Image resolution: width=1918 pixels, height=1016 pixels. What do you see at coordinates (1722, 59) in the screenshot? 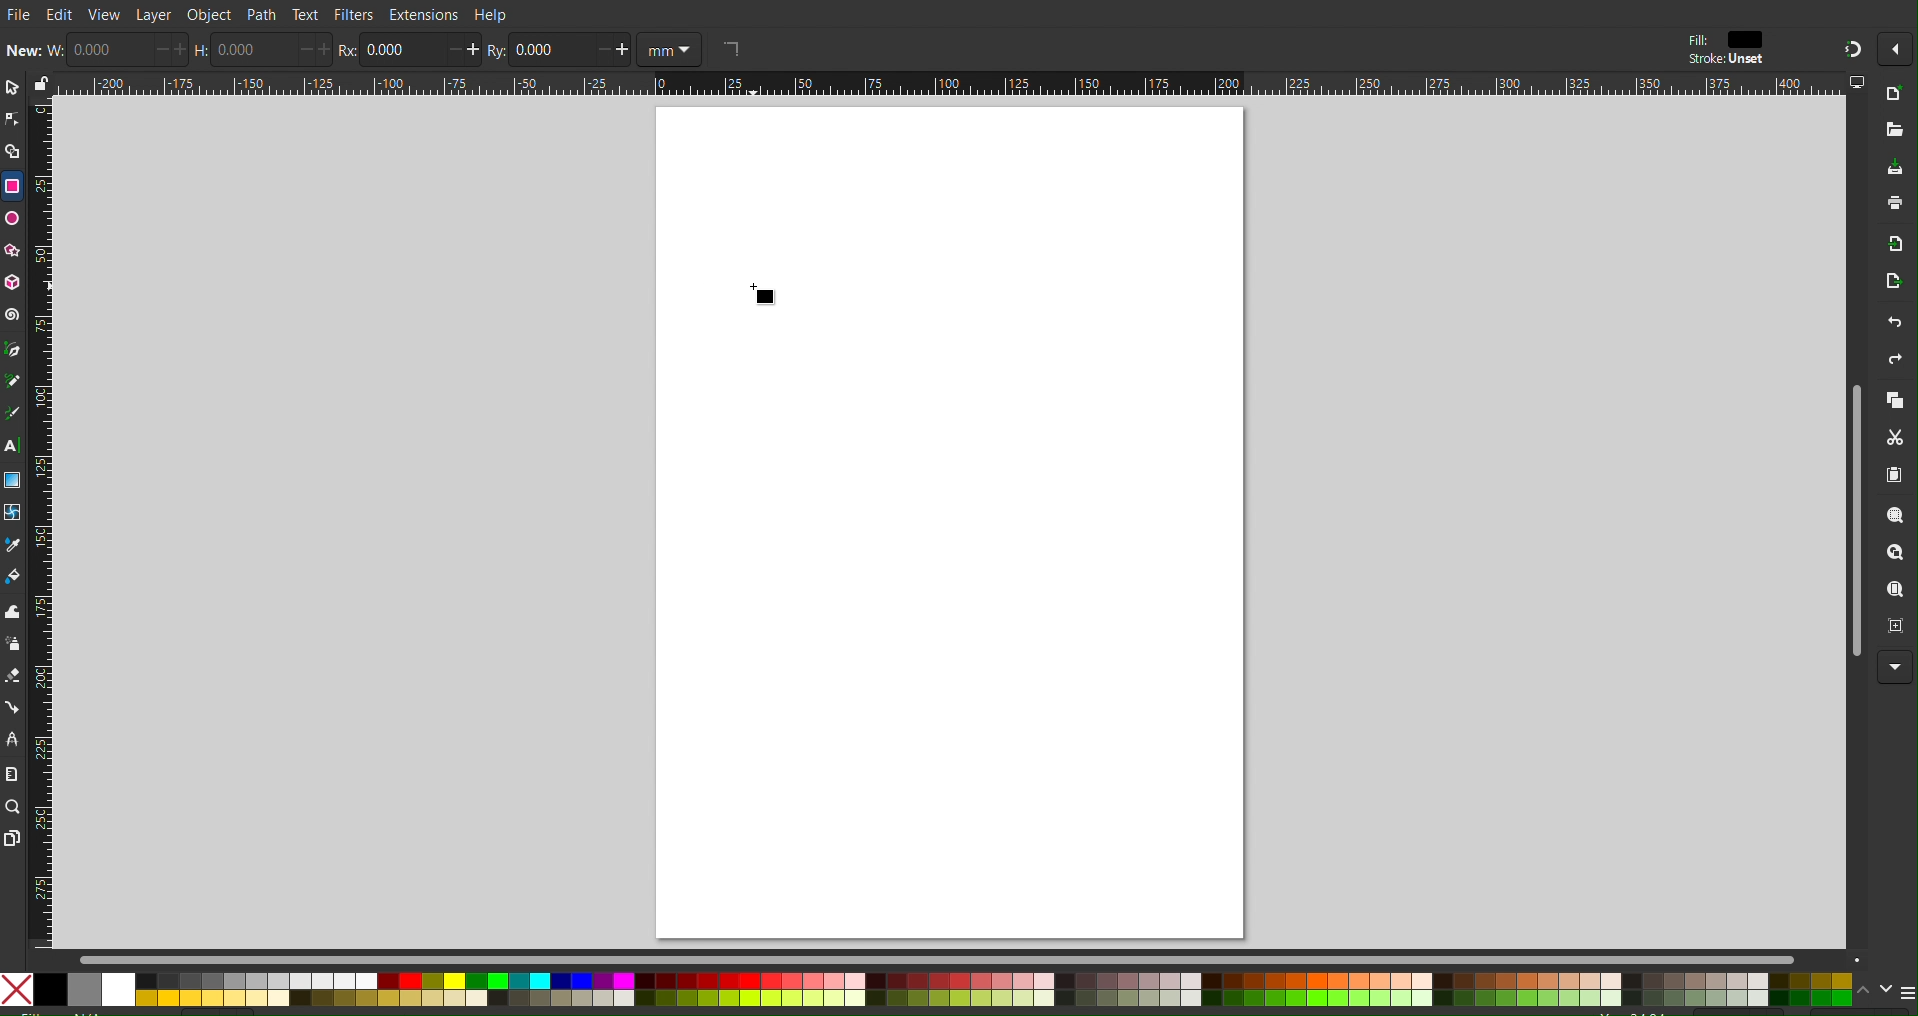
I see `stroke:` at bounding box center [1722, 59].